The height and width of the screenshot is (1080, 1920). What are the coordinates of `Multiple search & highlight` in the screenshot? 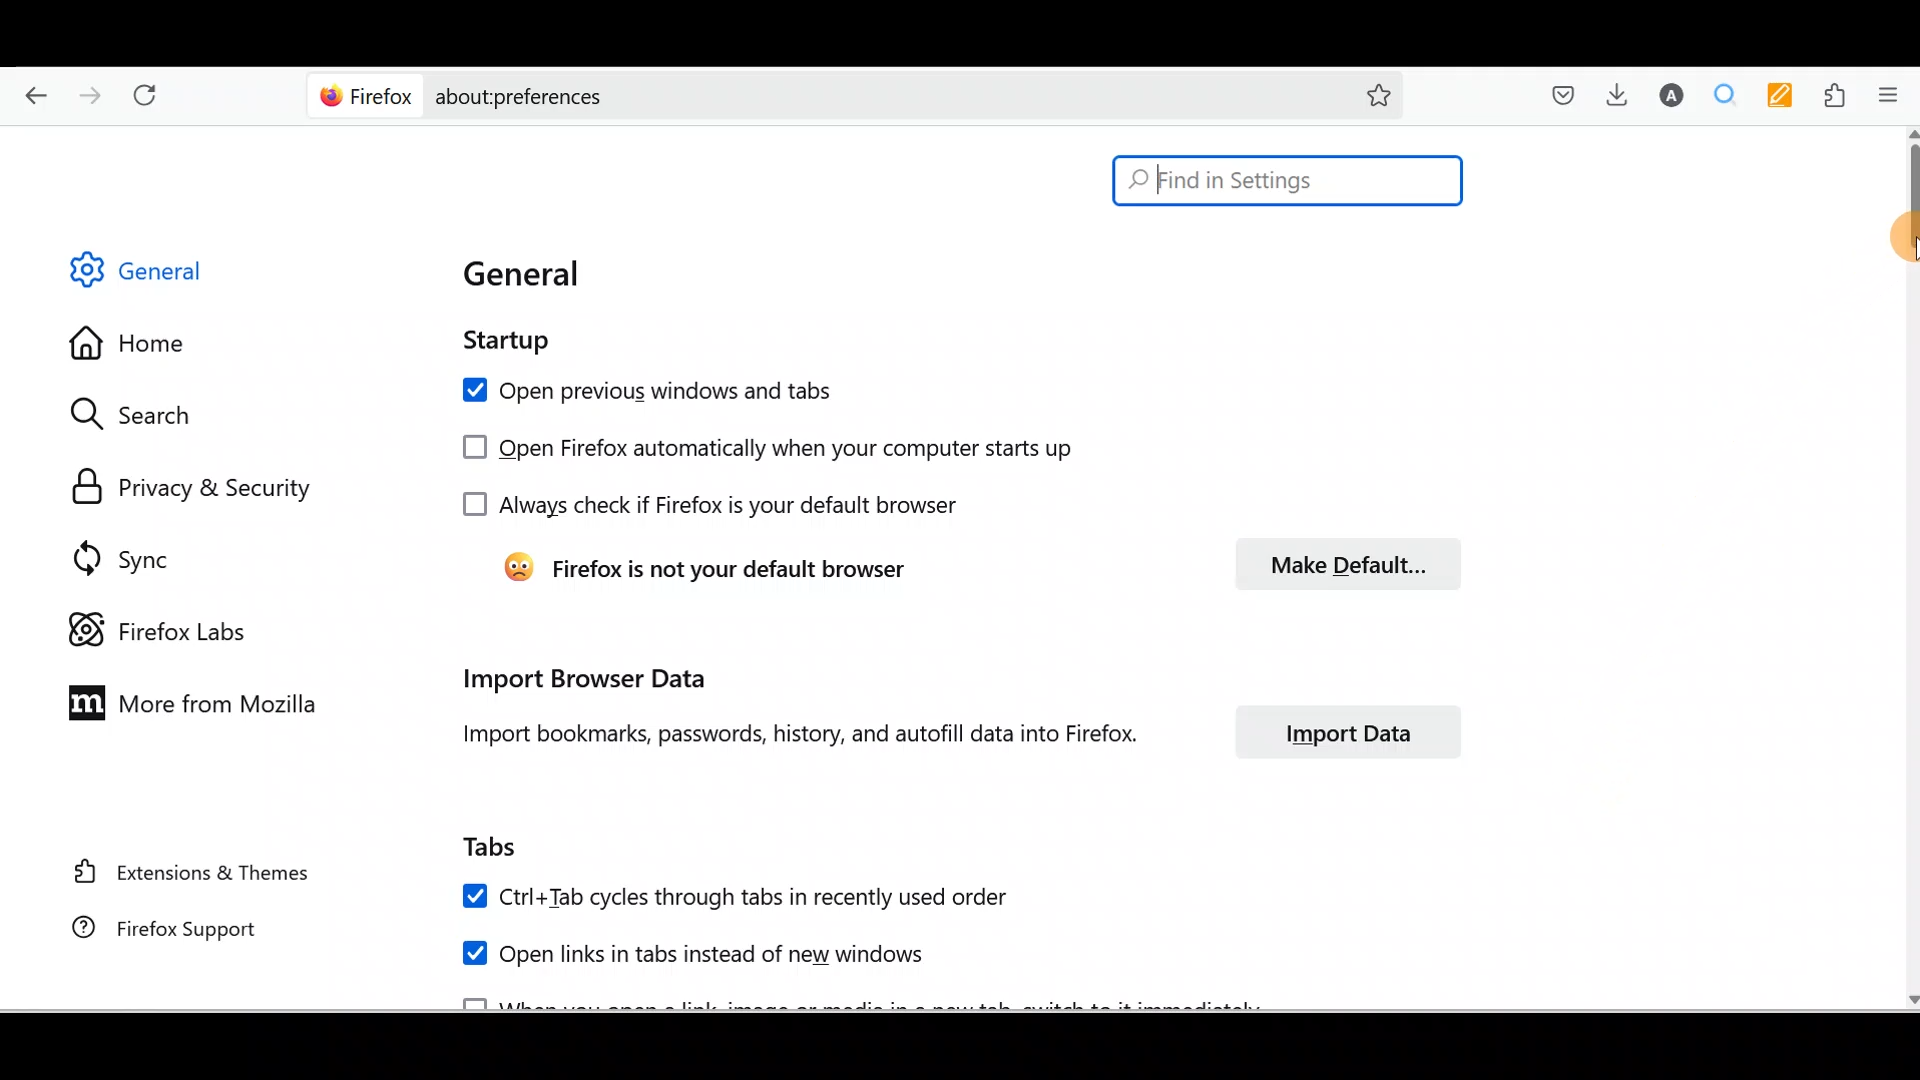 It's located at (1726, 94).